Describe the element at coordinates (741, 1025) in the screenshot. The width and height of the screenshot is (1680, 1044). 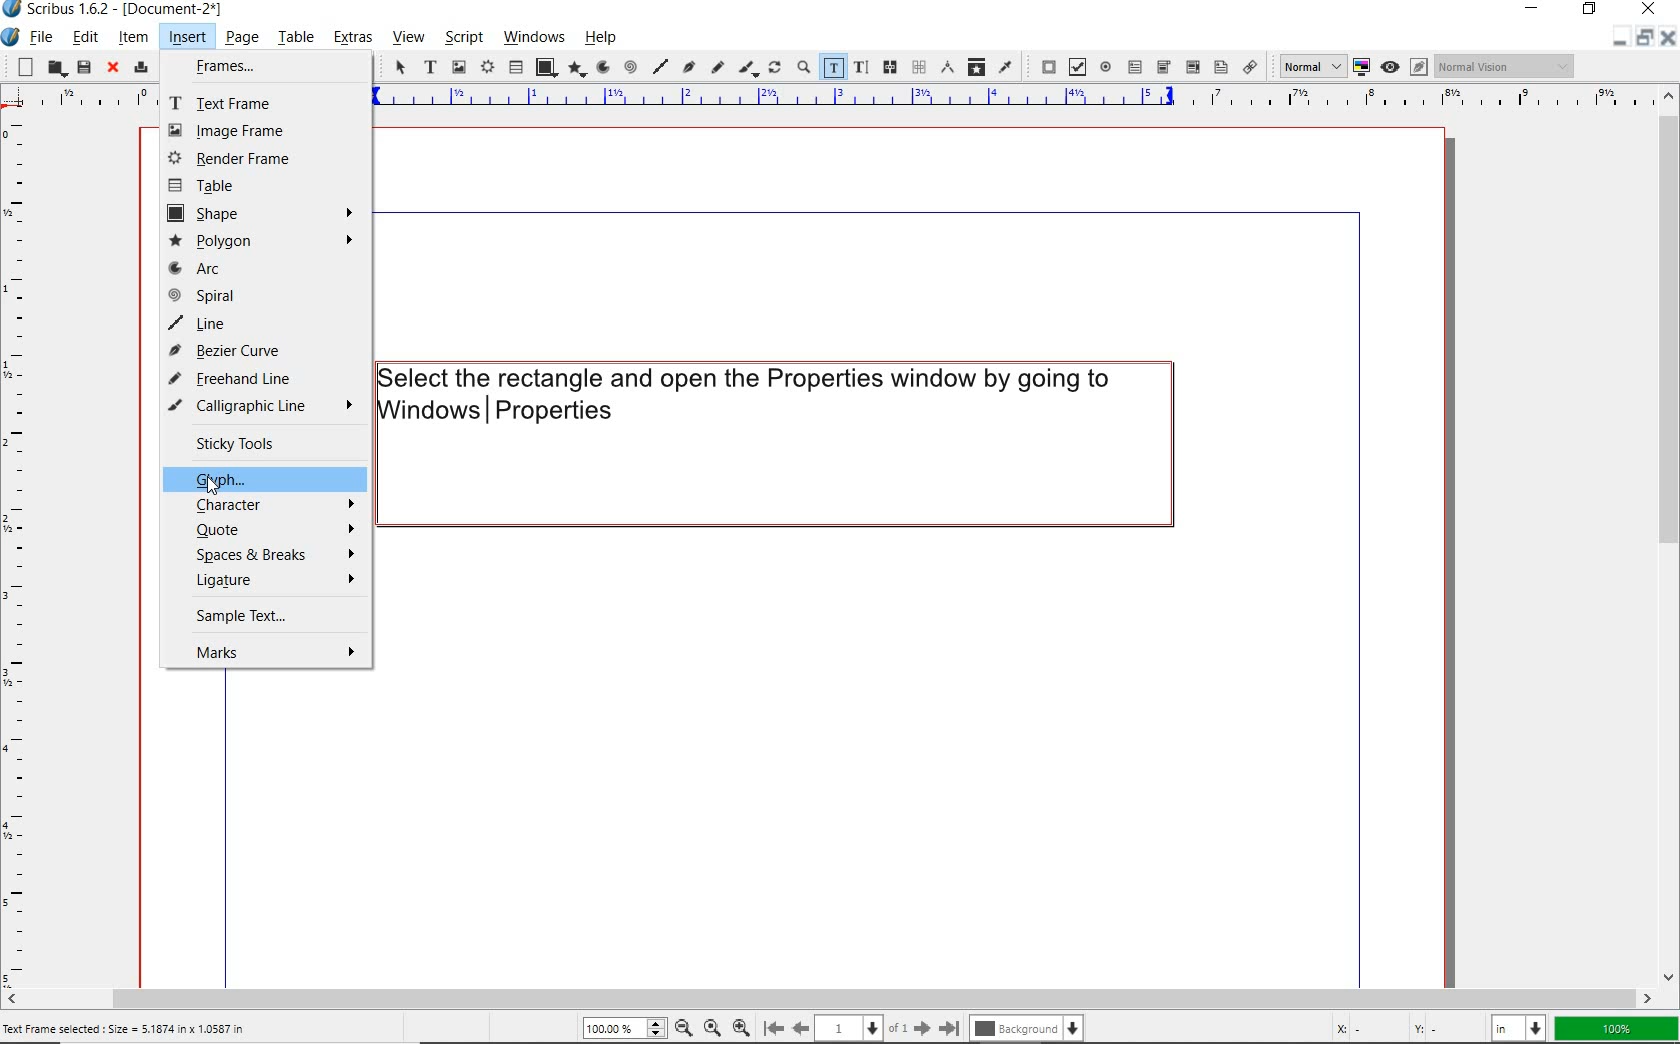
I see `zoom in` at that location.